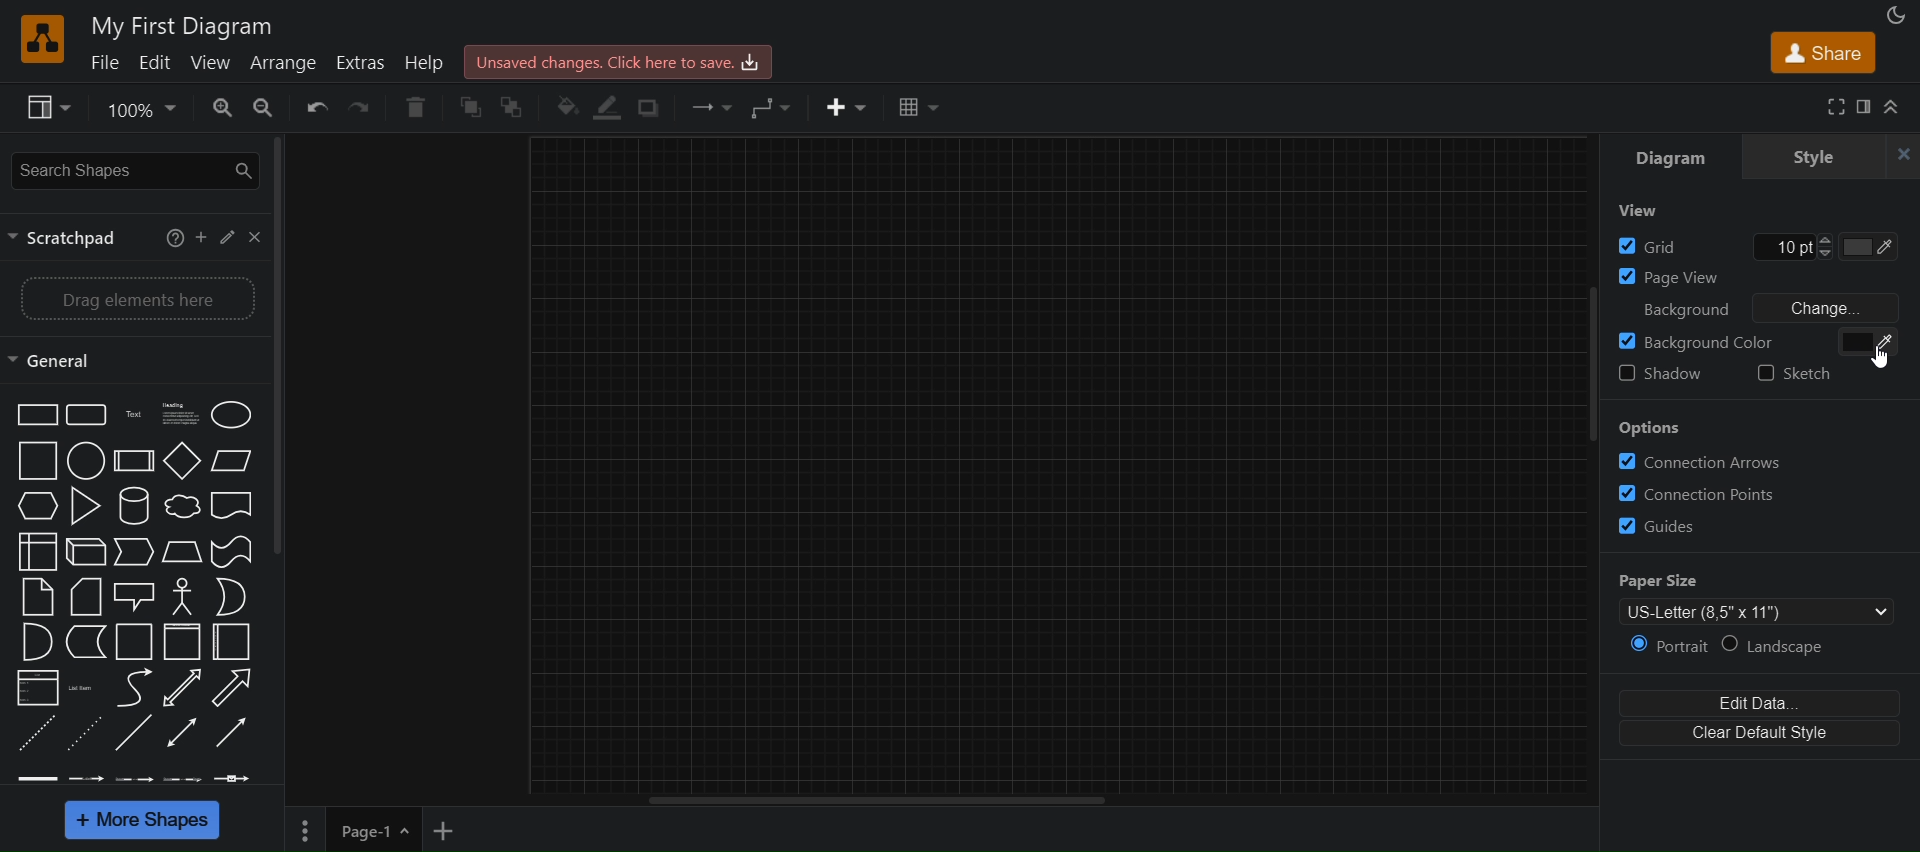 The width and height of the screenshot is (1920, 852). I want to click on arrange, so click(289, 65).